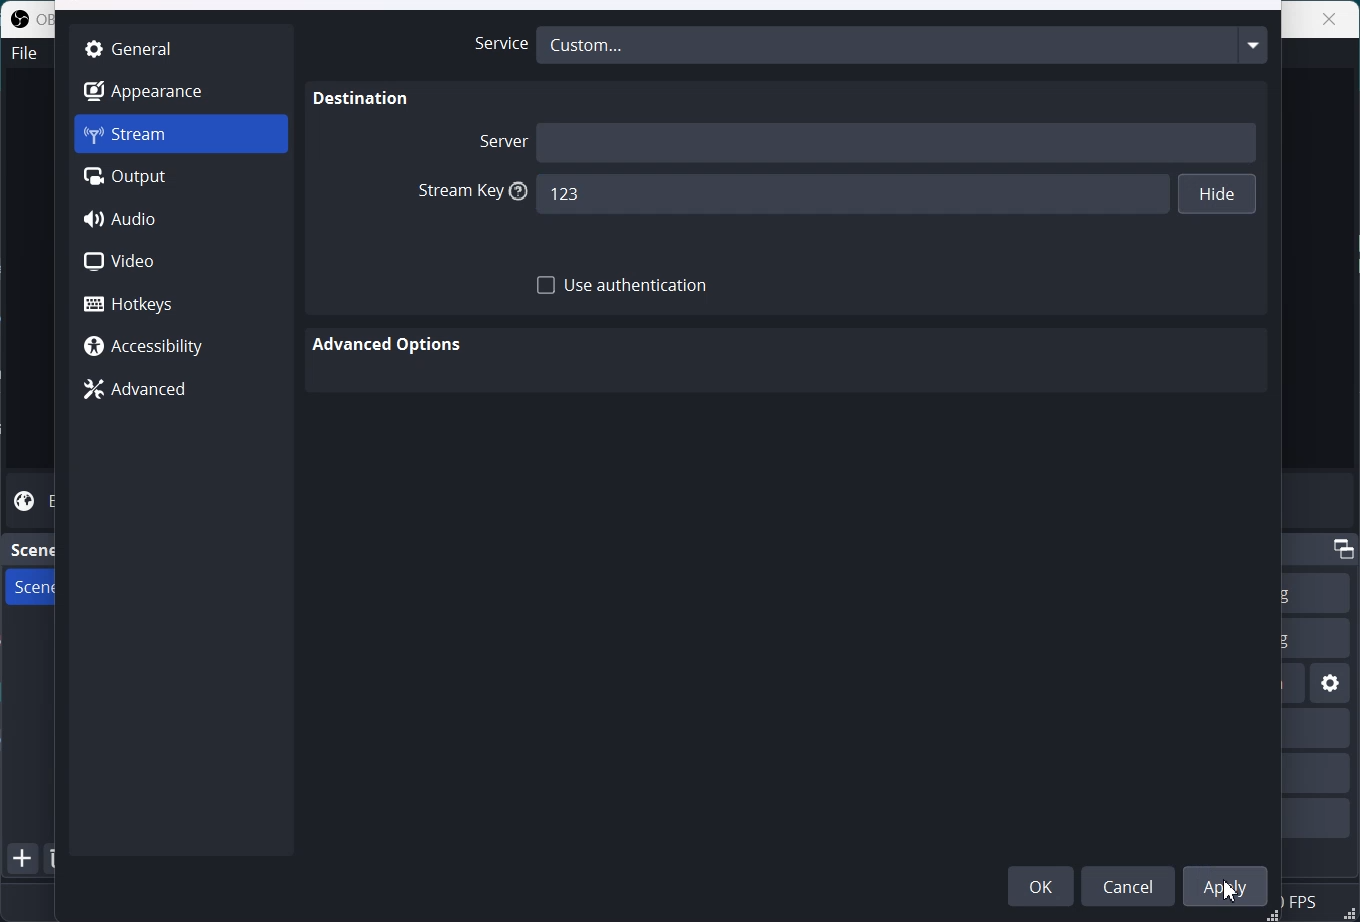 The image size is (1360, 922). What do you see at coordinates (181, 261) in the screenshot?
I see `Video` at bounding box center [181, 261].